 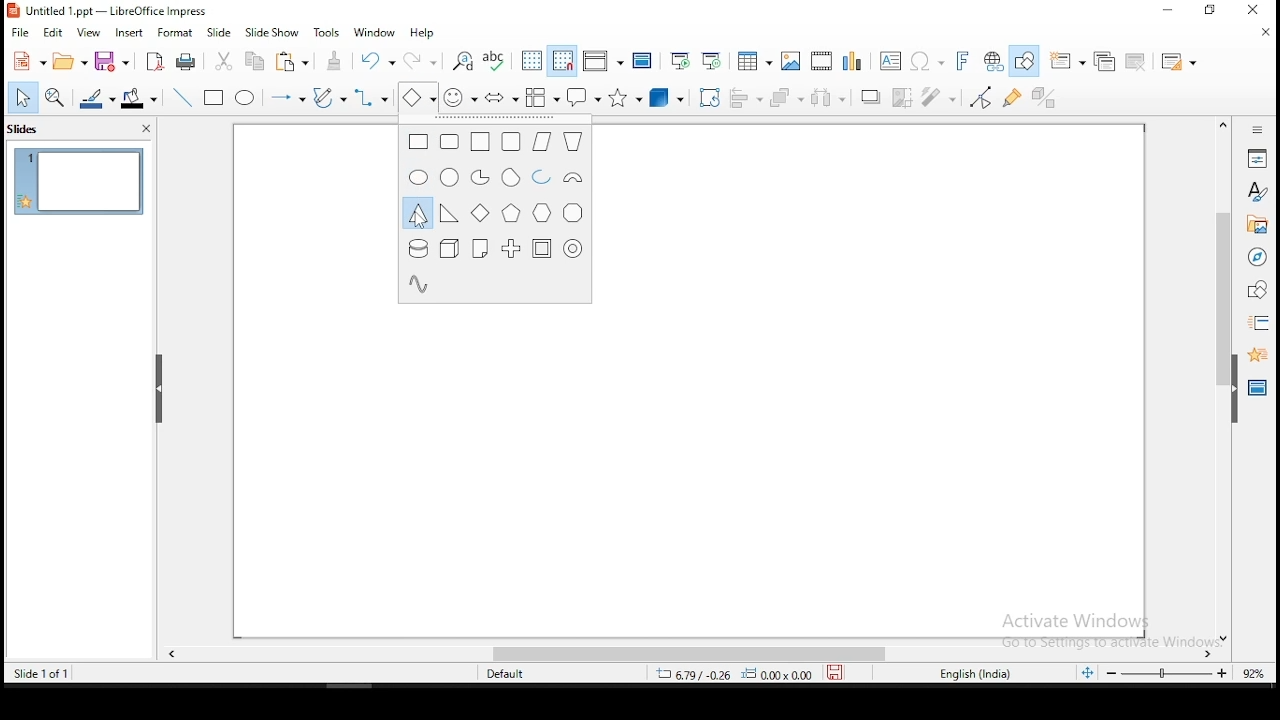 I want to click on scroll bar, so click(x=1219, y=379).